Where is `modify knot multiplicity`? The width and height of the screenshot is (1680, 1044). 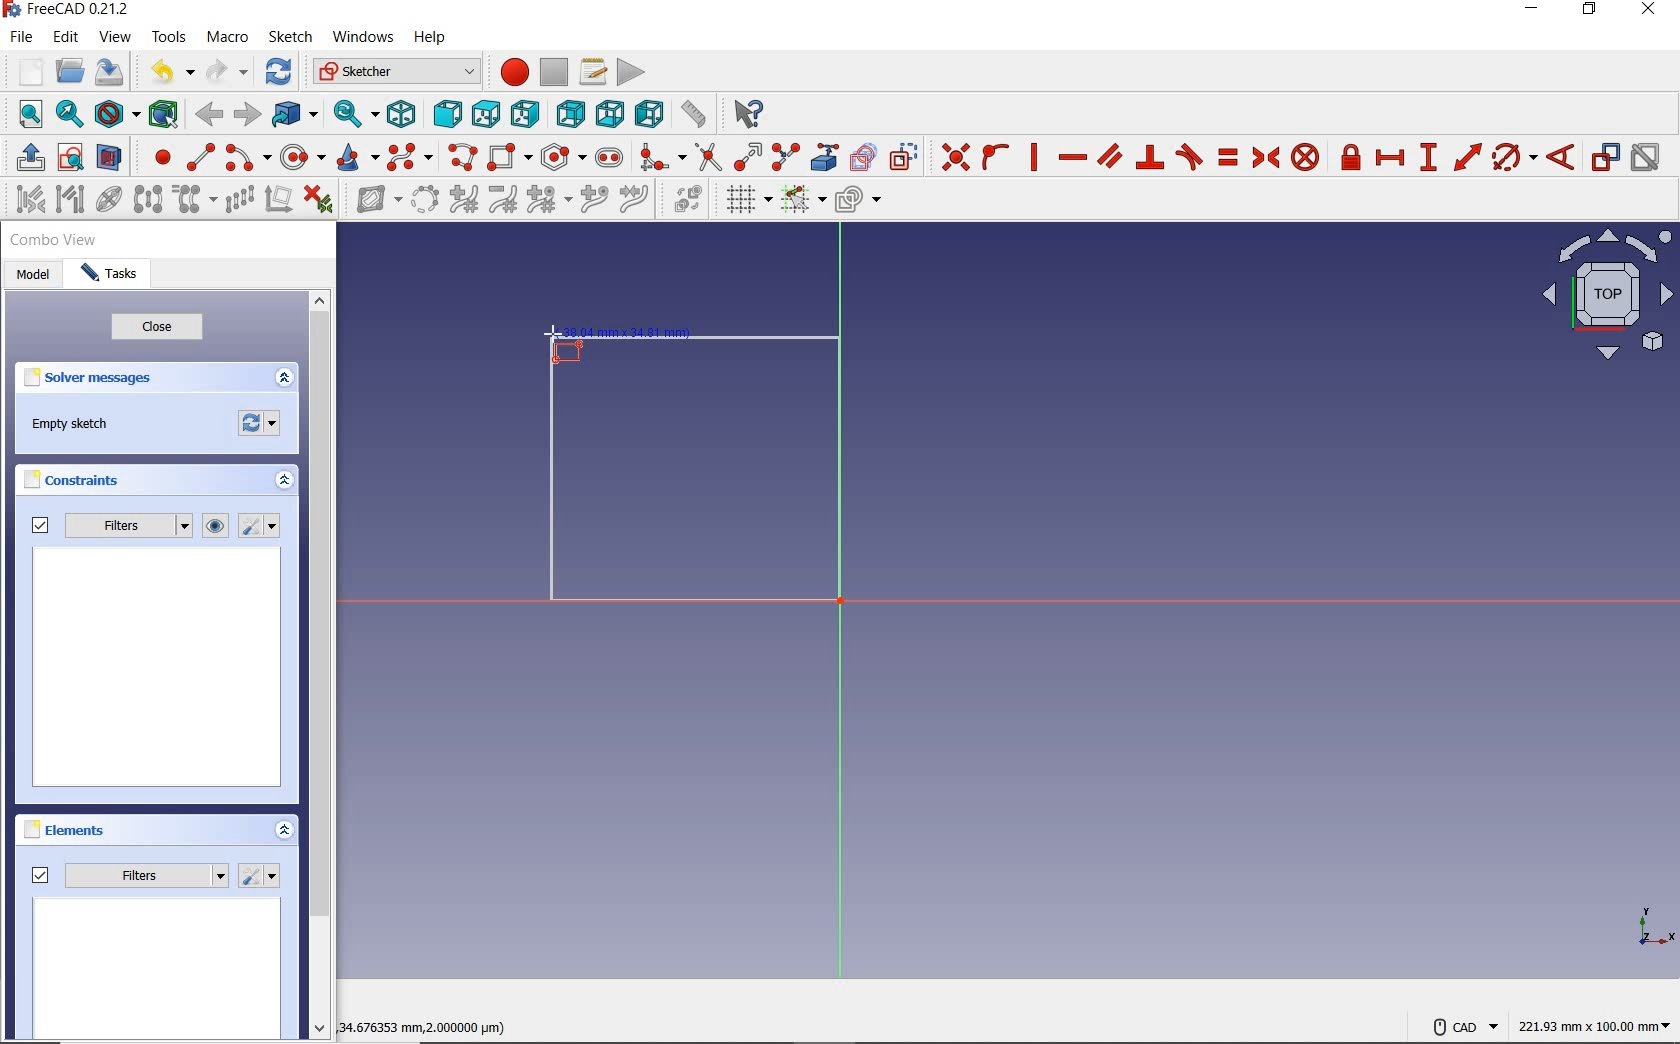
modify knot multiplicity is located at coordinates (548, 200).